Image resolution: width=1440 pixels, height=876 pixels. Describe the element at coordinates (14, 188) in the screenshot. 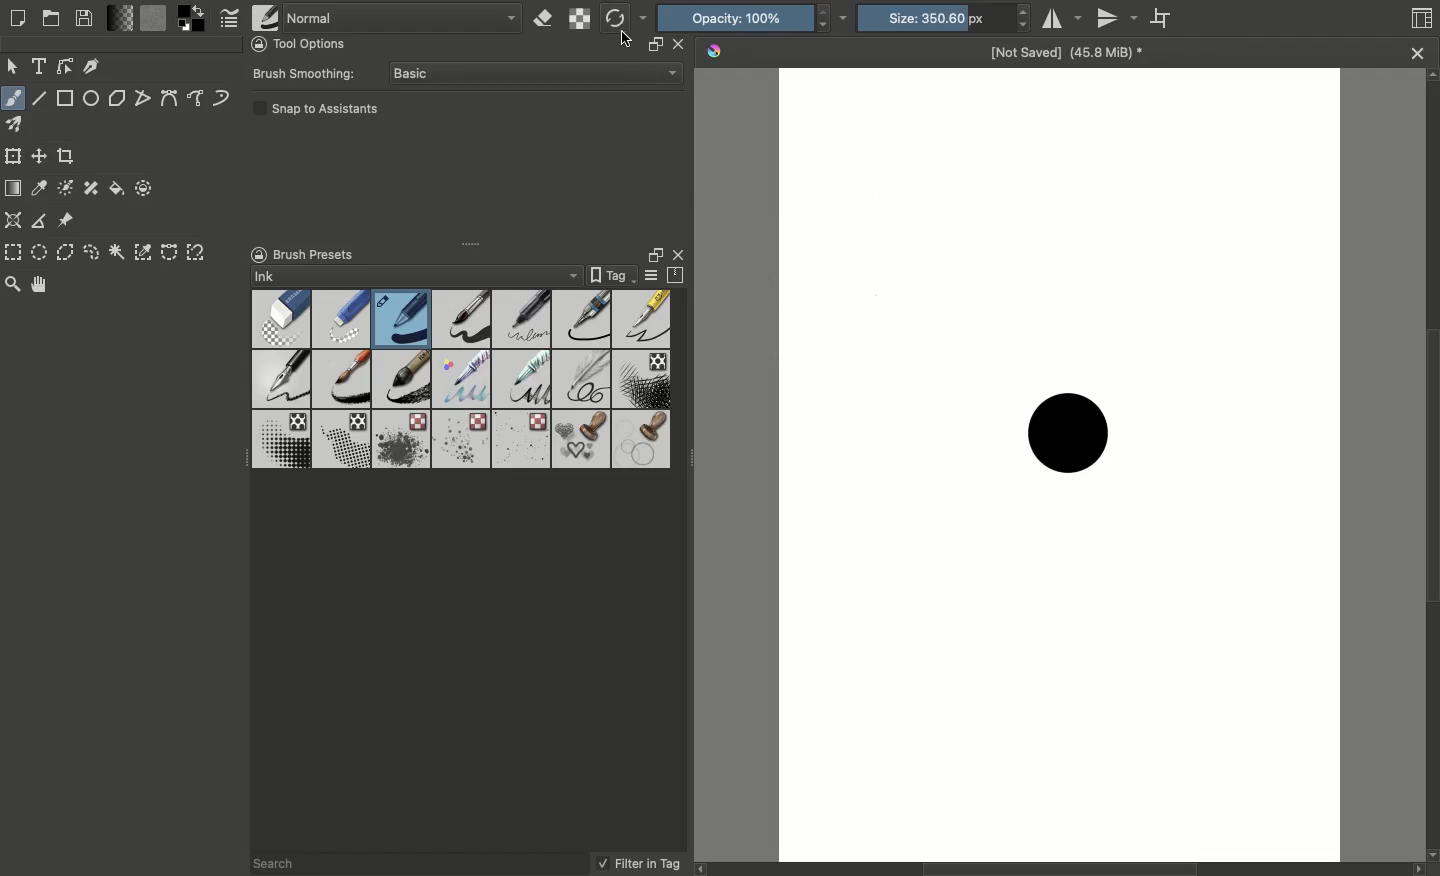

I see `Draw a gradient` at that location.